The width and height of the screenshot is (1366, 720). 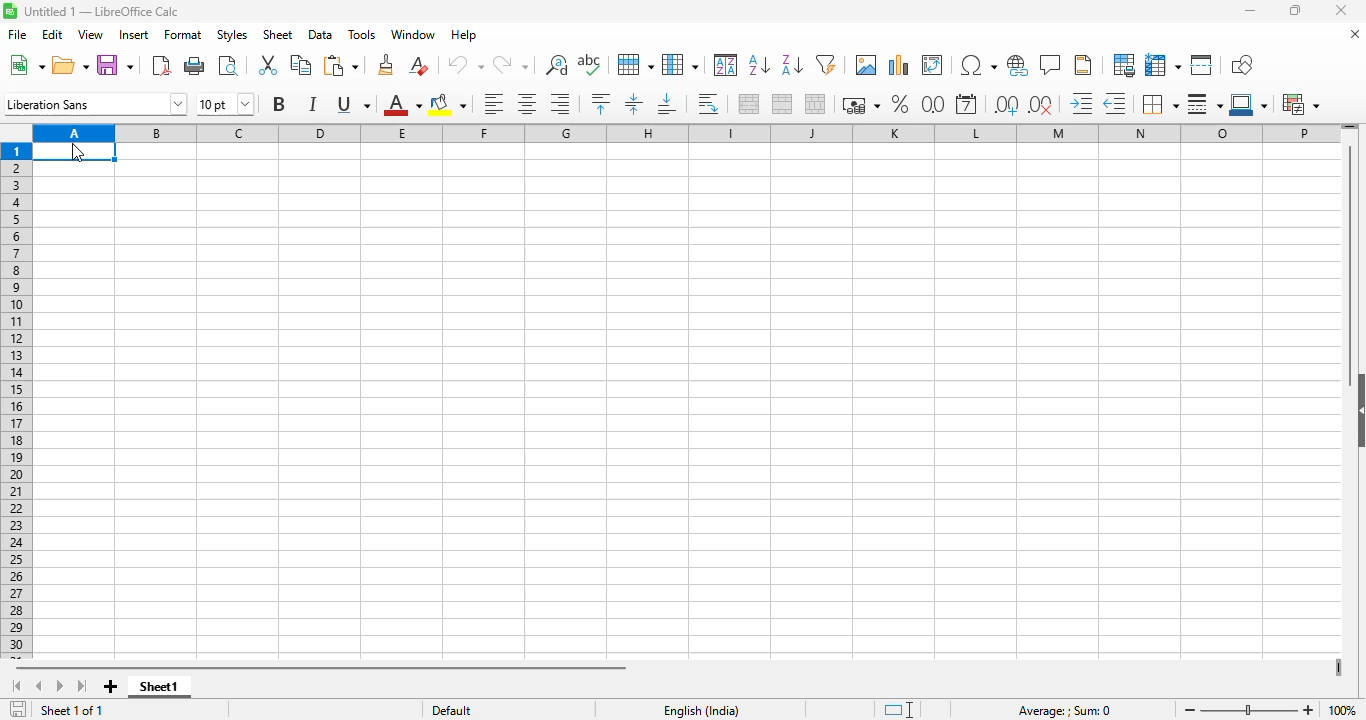 I want to click on click to save the document, so click(x=18, y=710).